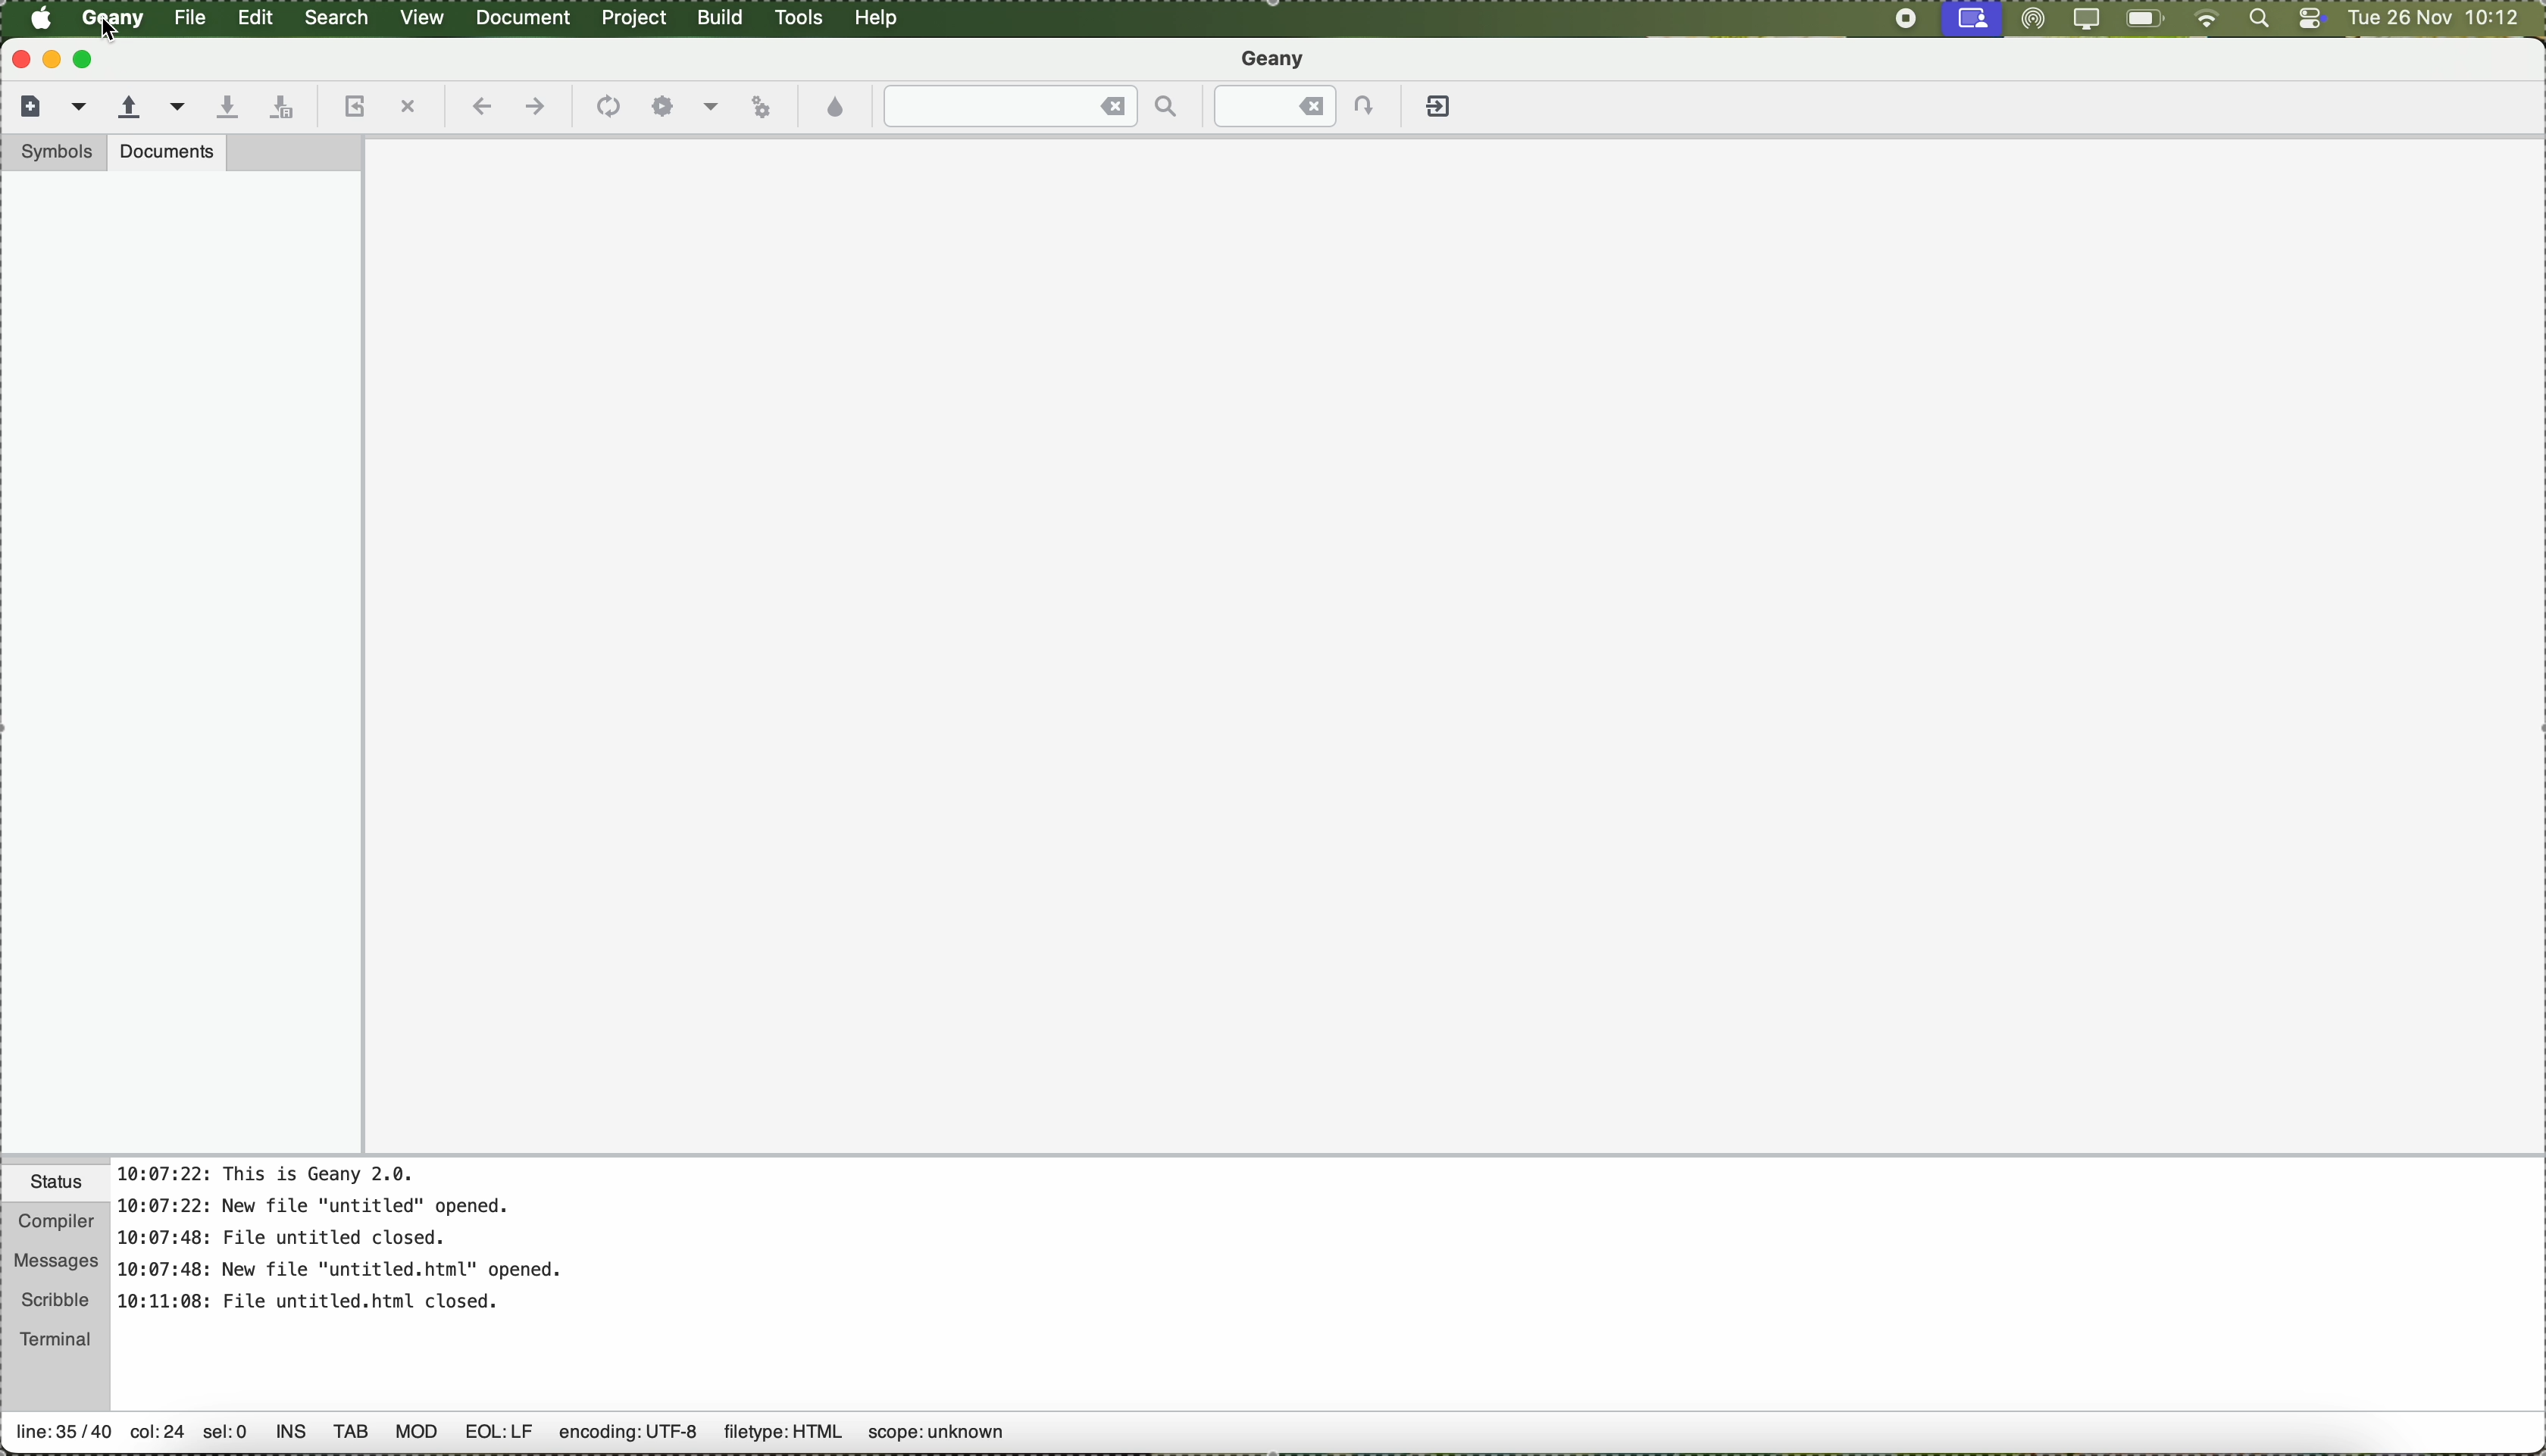 The height and width of the screenshot is (1456, 2546). Describe the element at coordinates (54, 154) in the screenshot. I see `symbols` at that location.